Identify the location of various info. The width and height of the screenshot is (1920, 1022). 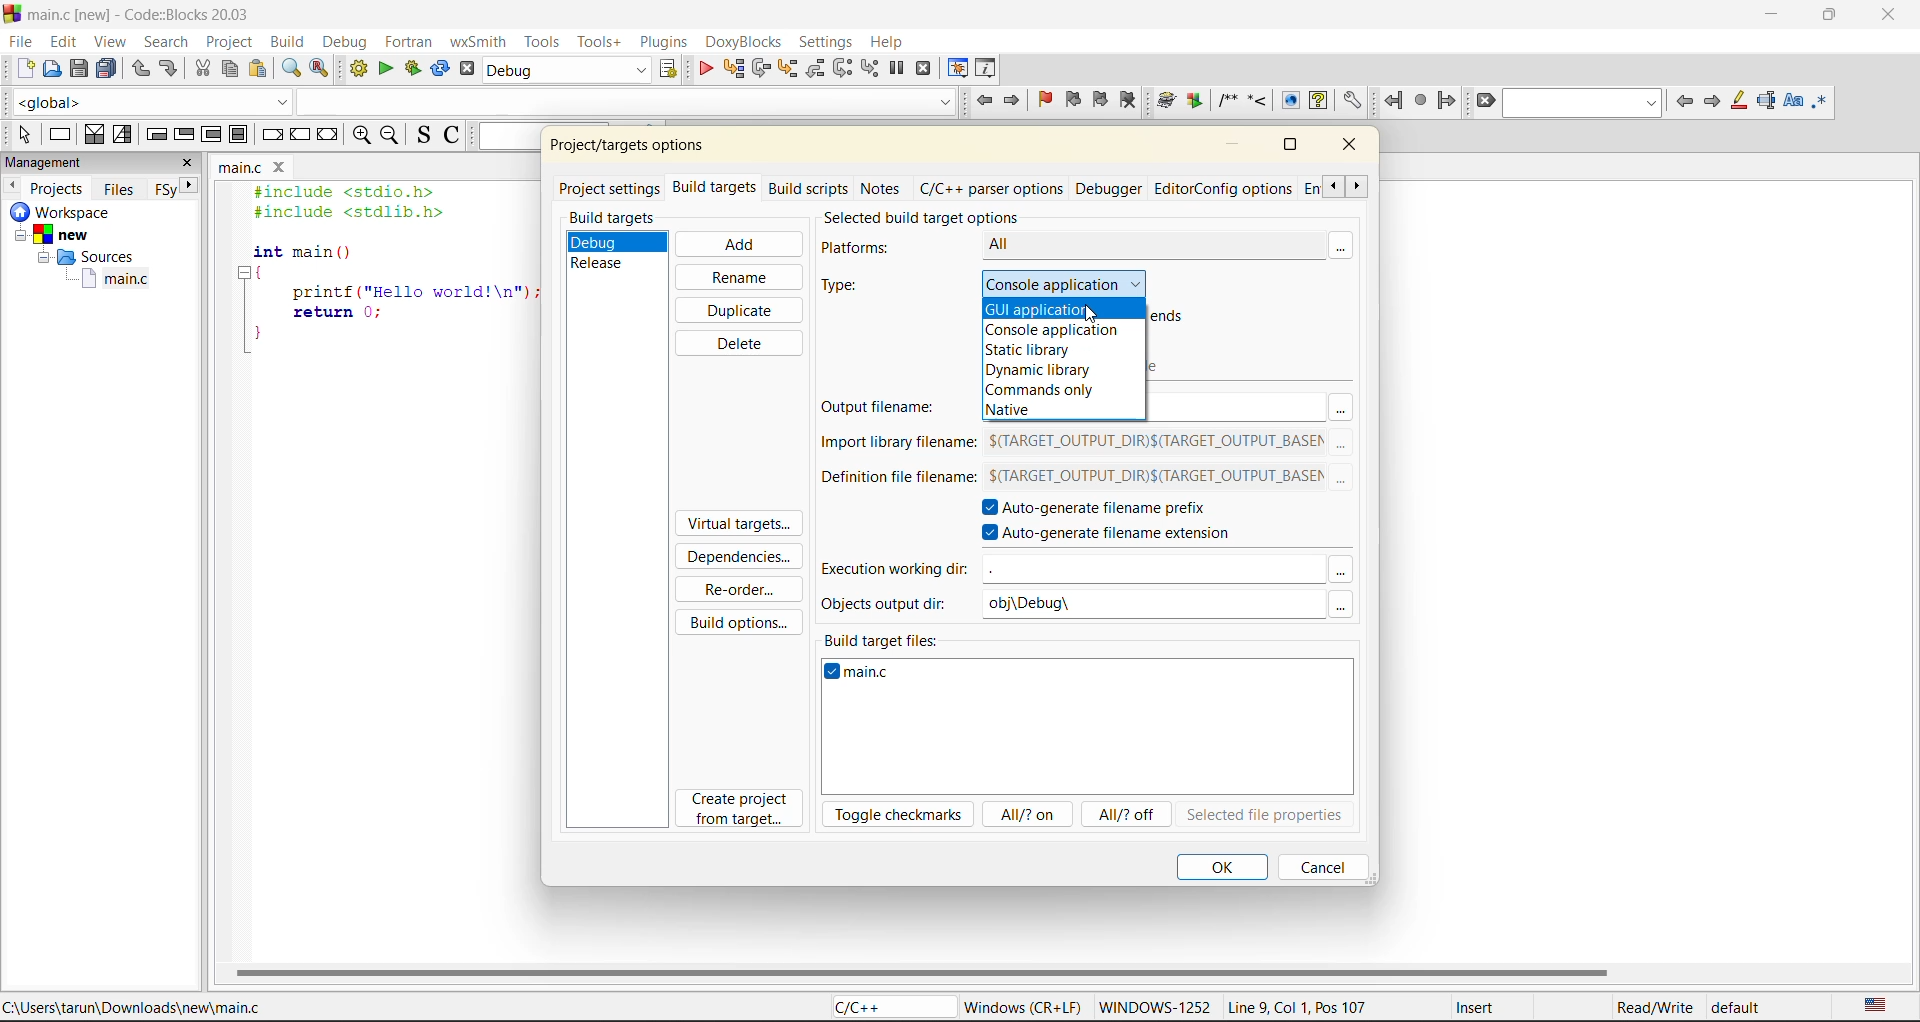
(987, 68).